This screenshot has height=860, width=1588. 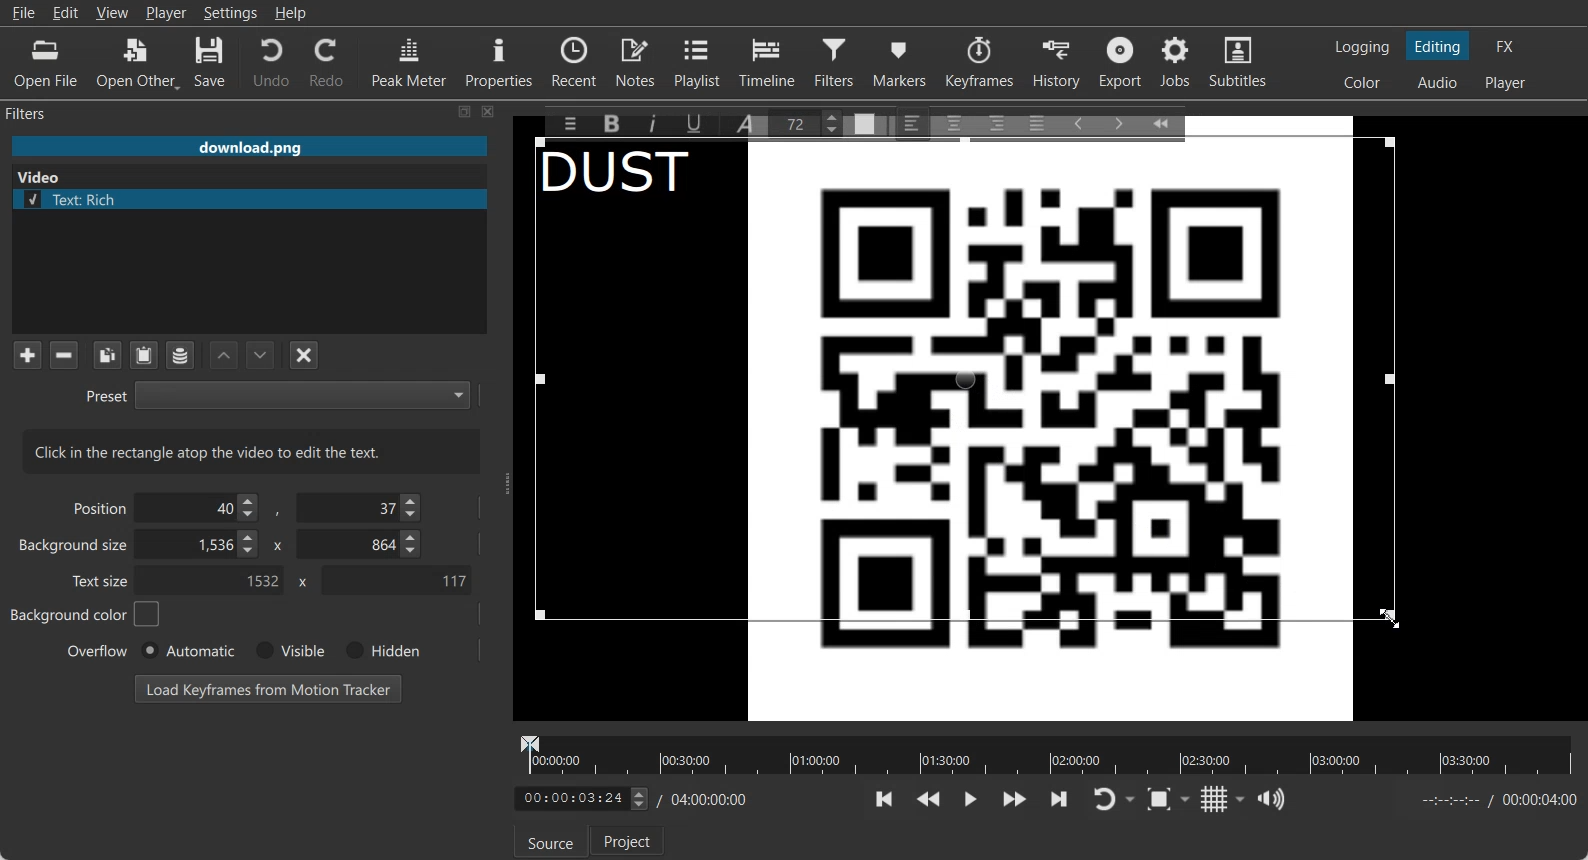 What do you see at coordinates (305, 355) in the screenshot?
I see `Deselect the filter` at bounding box center [305, 355].